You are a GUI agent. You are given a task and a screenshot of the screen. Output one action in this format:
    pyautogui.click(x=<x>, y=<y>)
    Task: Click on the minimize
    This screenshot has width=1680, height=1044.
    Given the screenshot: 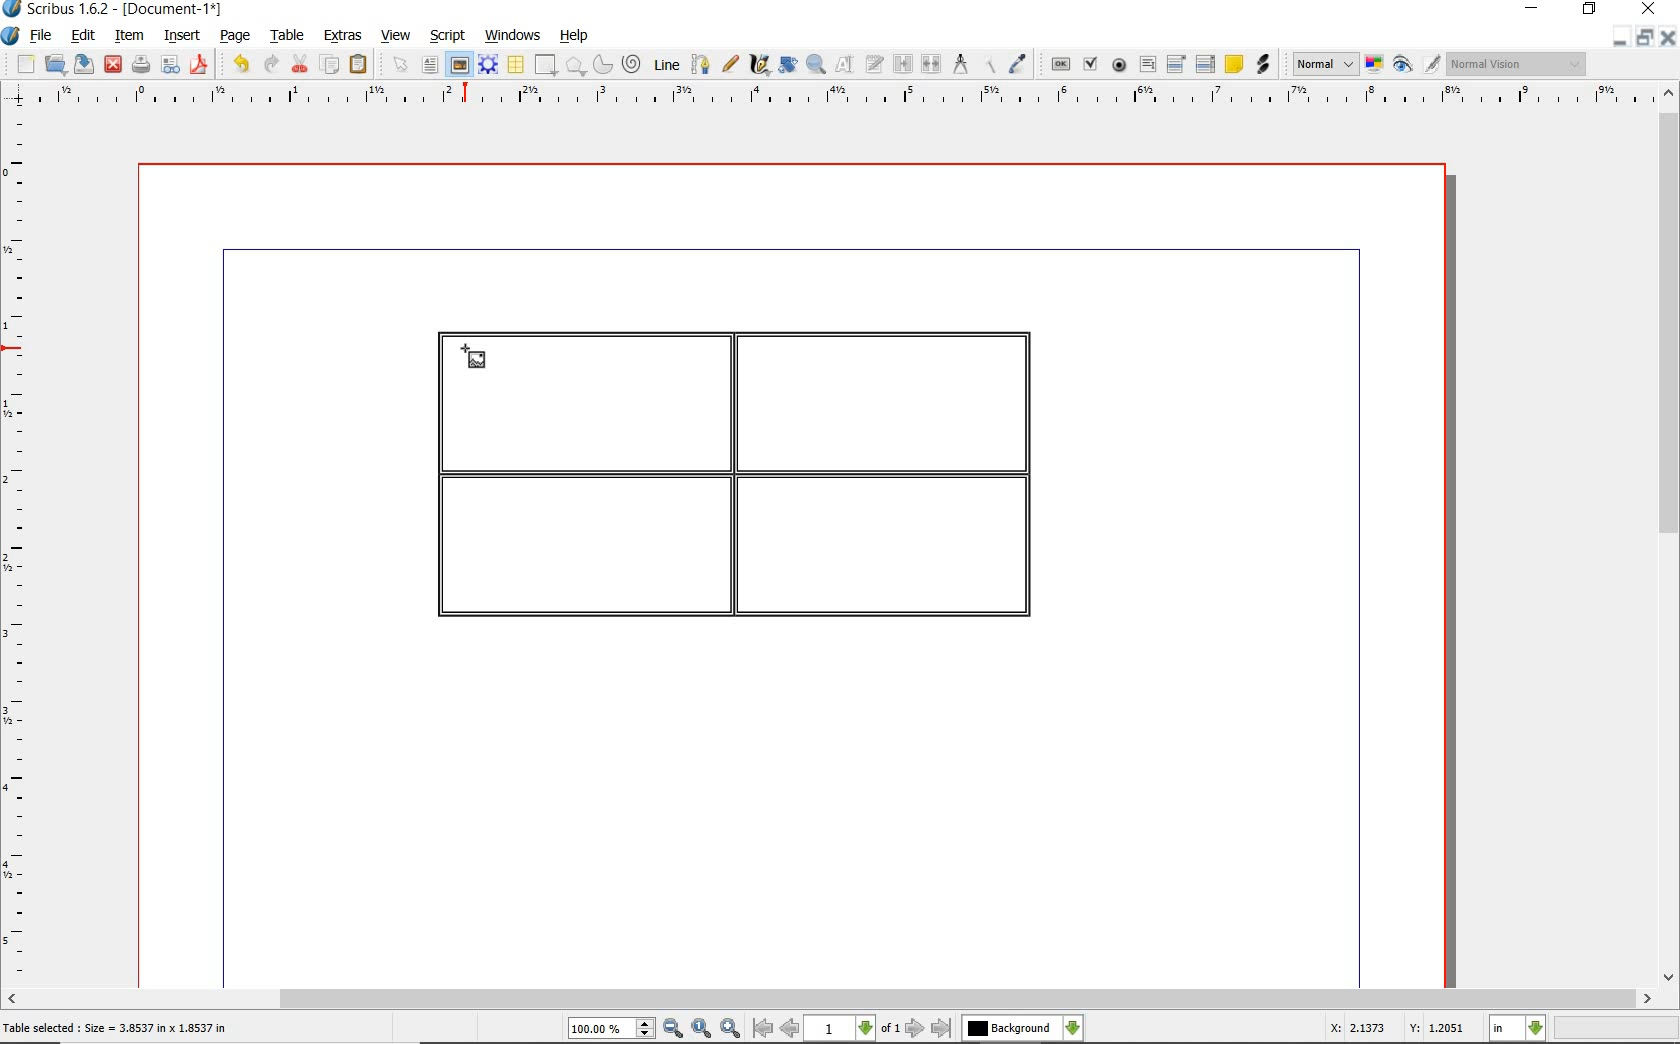 What is the action you would take?
    pyautogui.click(x=1618, y=38)
    